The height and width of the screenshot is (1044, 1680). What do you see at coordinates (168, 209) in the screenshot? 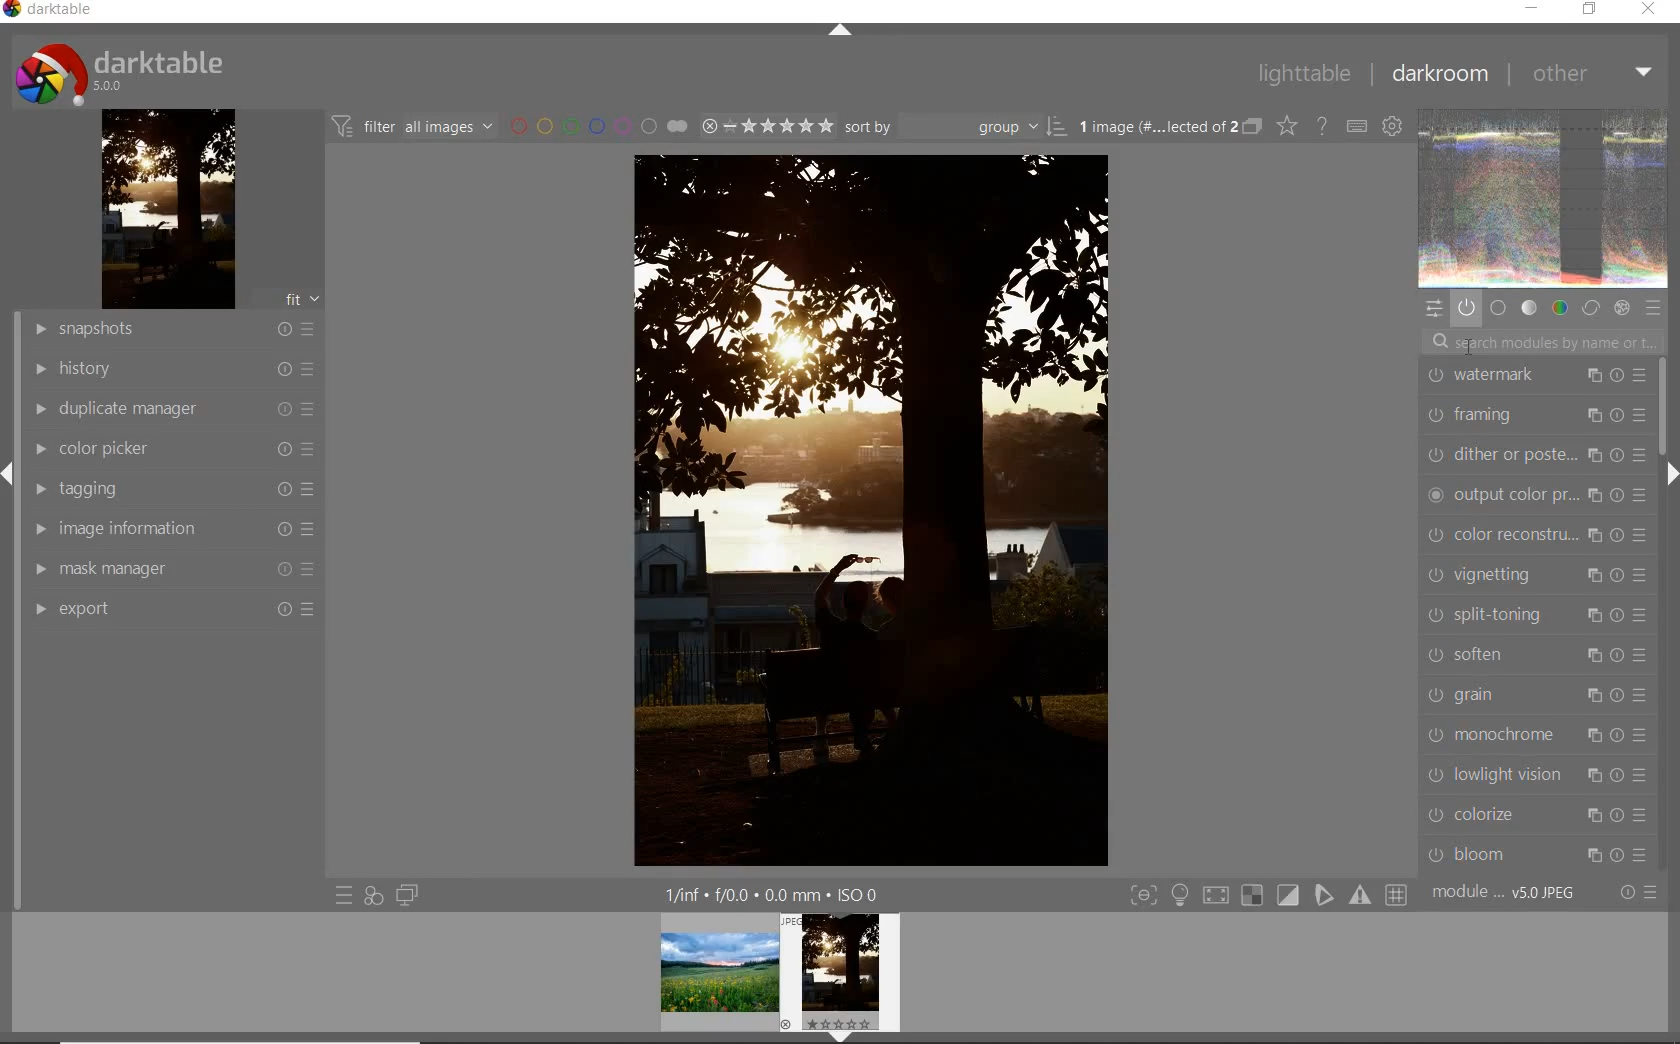
I see `image` at bounding box center [168, 209].